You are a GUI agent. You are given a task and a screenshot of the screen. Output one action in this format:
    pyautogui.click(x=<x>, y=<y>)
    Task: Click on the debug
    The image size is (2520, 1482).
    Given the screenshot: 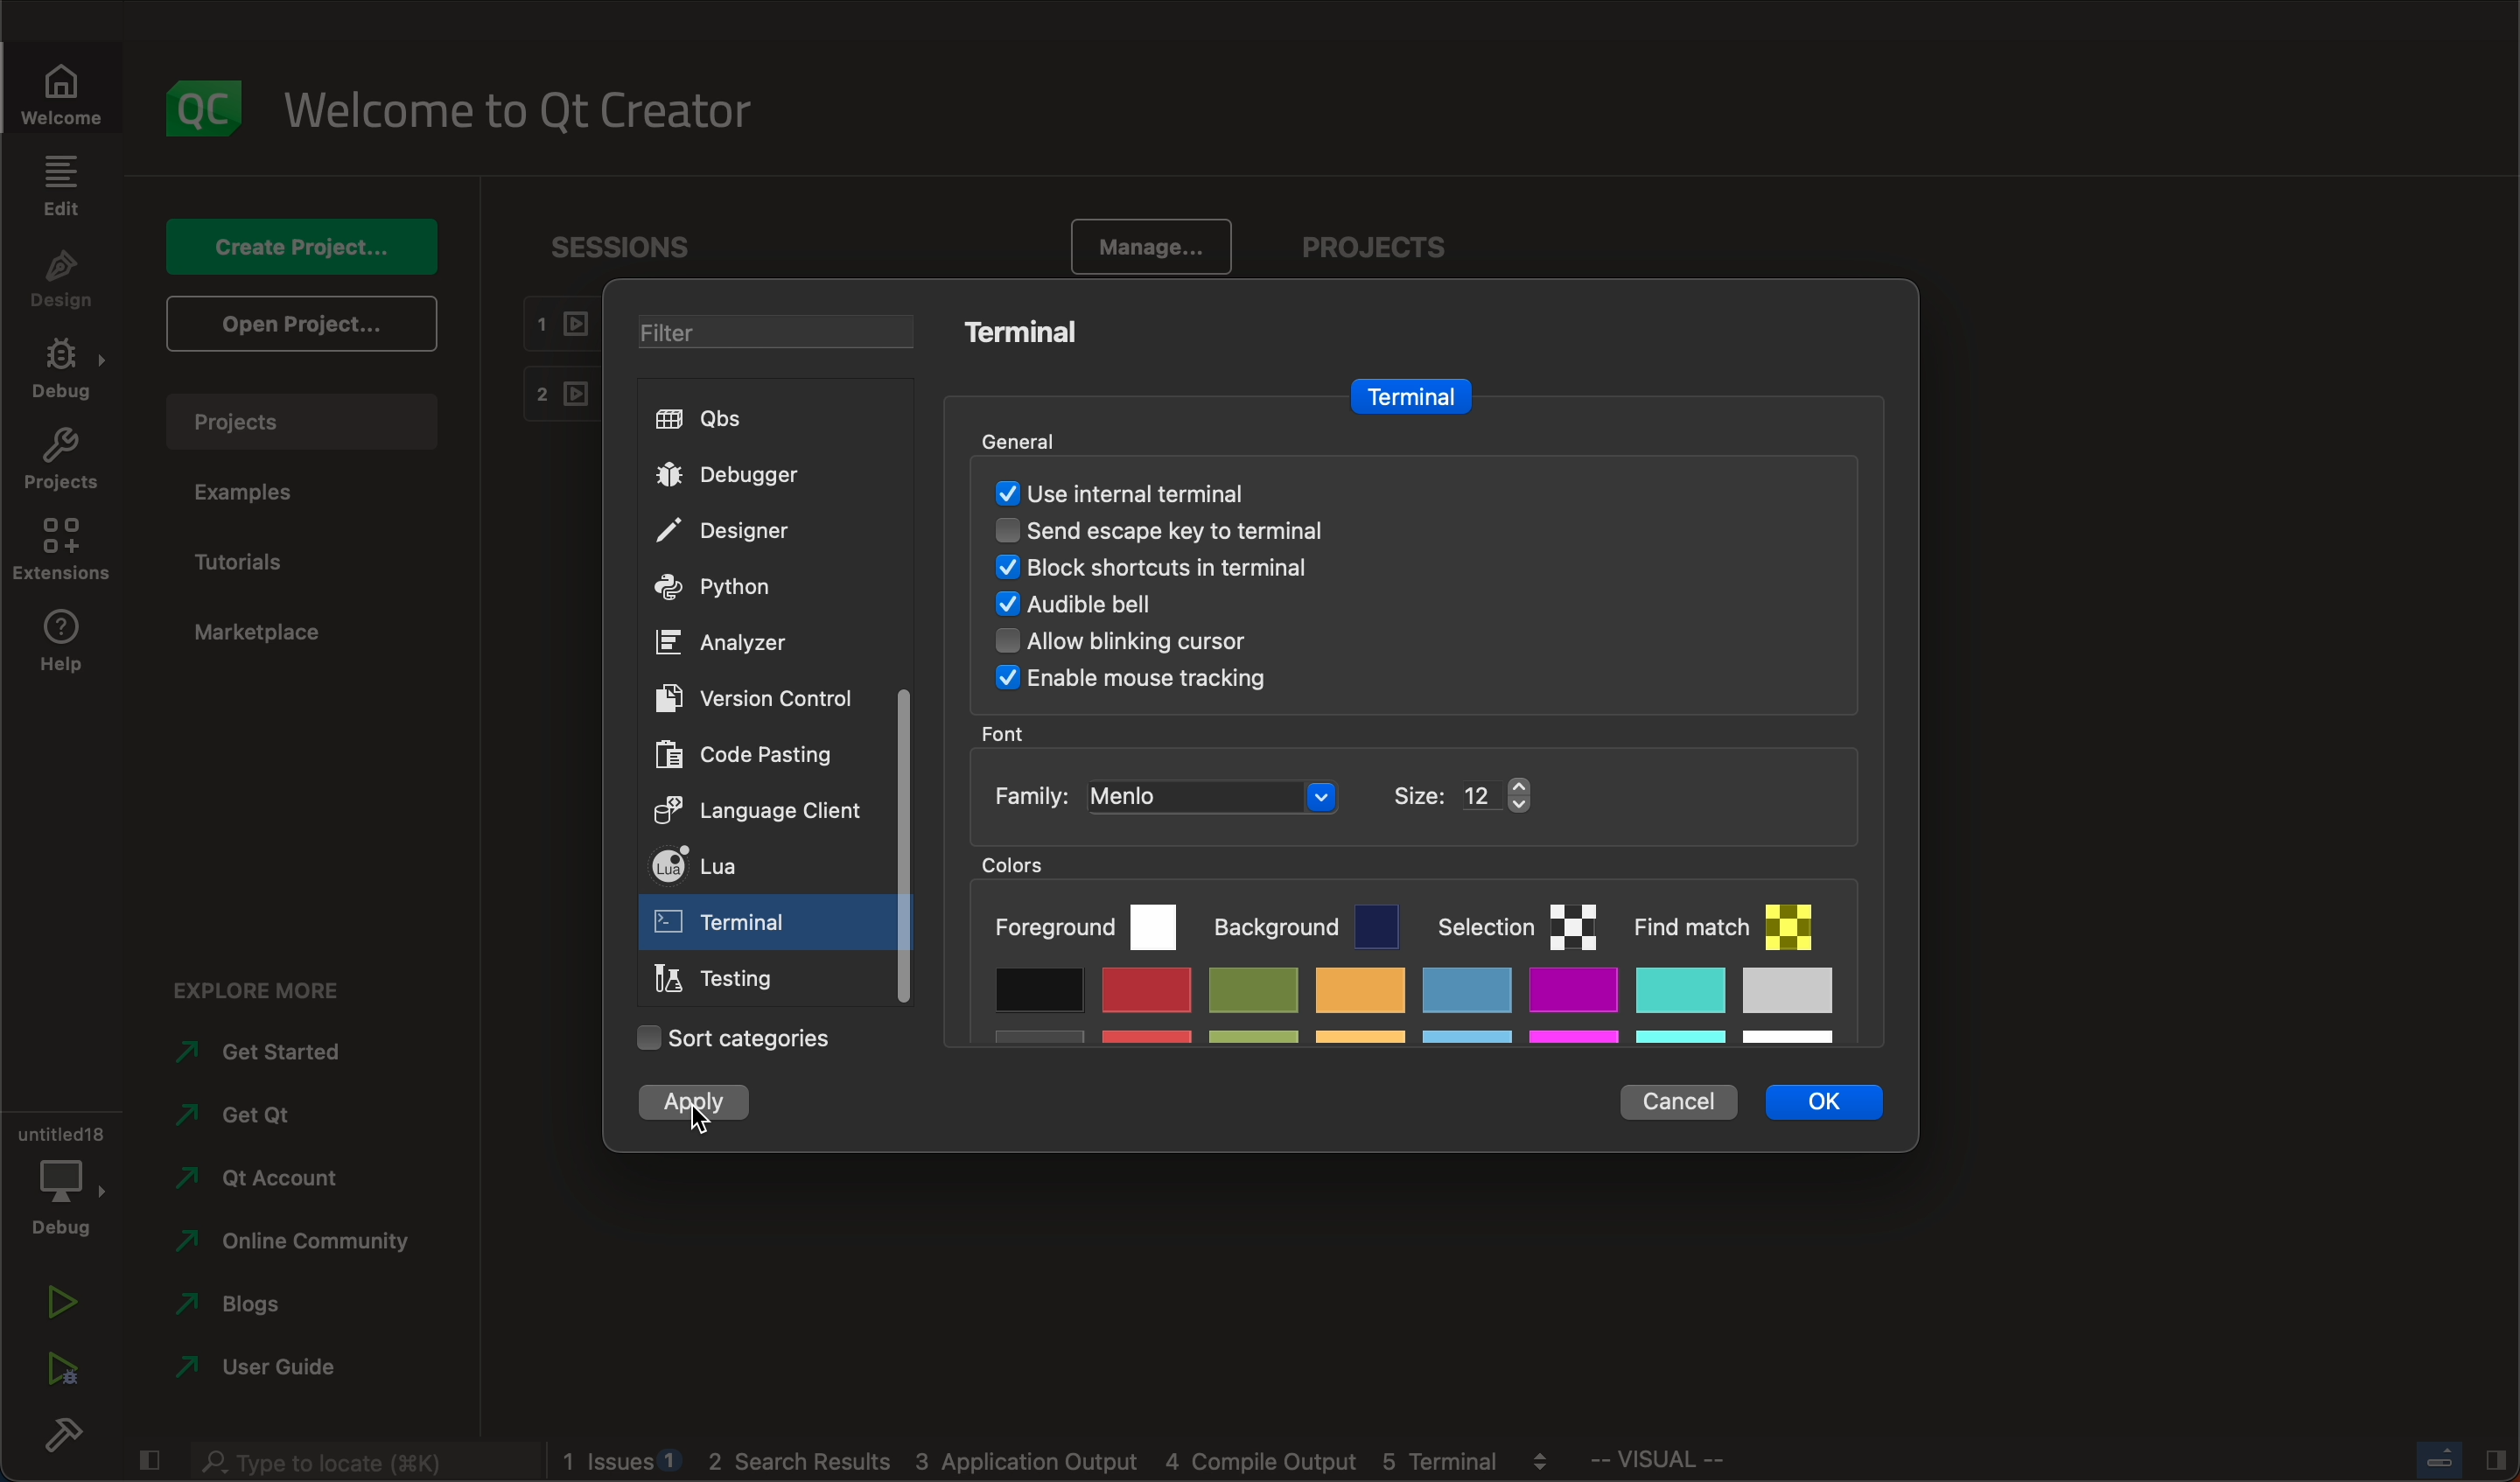 What is the action you would take?
    pyautogui.click(x=62, y=1180)
    